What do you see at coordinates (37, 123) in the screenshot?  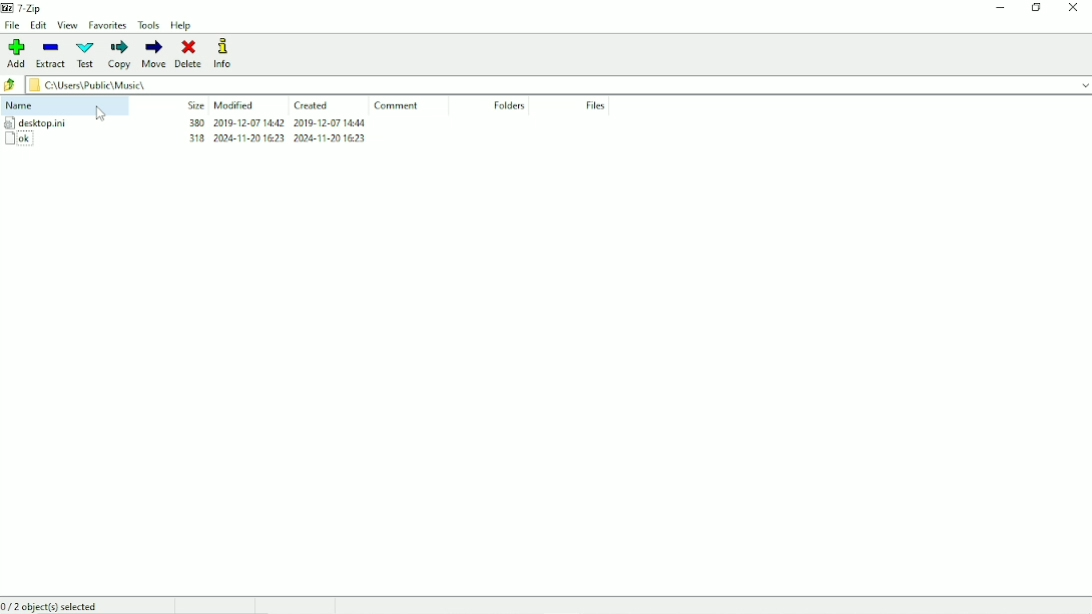 I see `desktop.ini` at bounding box center [37, 123].